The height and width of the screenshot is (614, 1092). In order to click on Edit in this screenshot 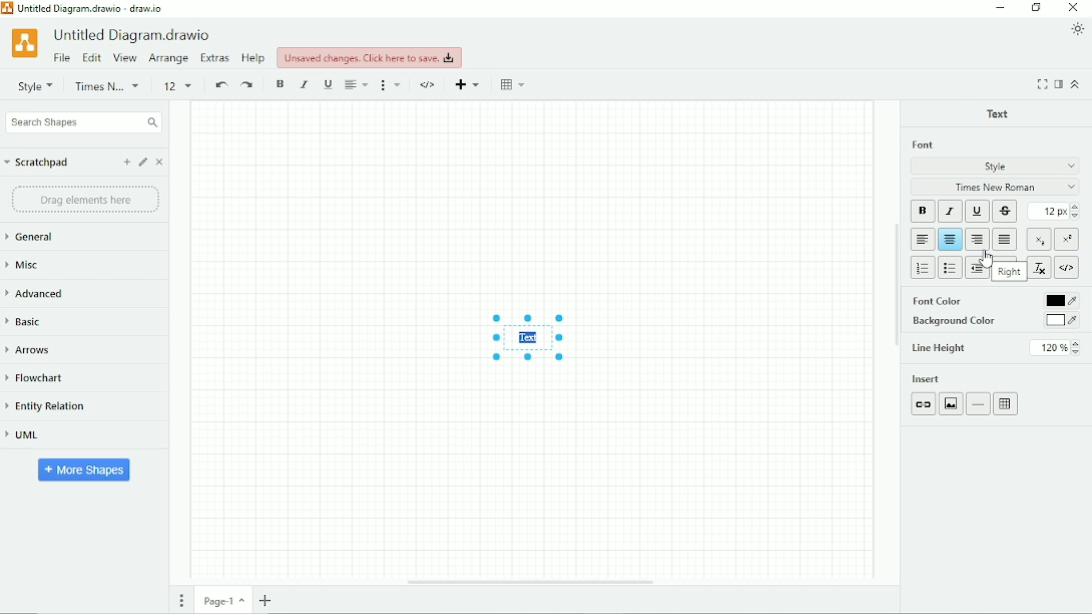, I will do `click(143, 162)`.